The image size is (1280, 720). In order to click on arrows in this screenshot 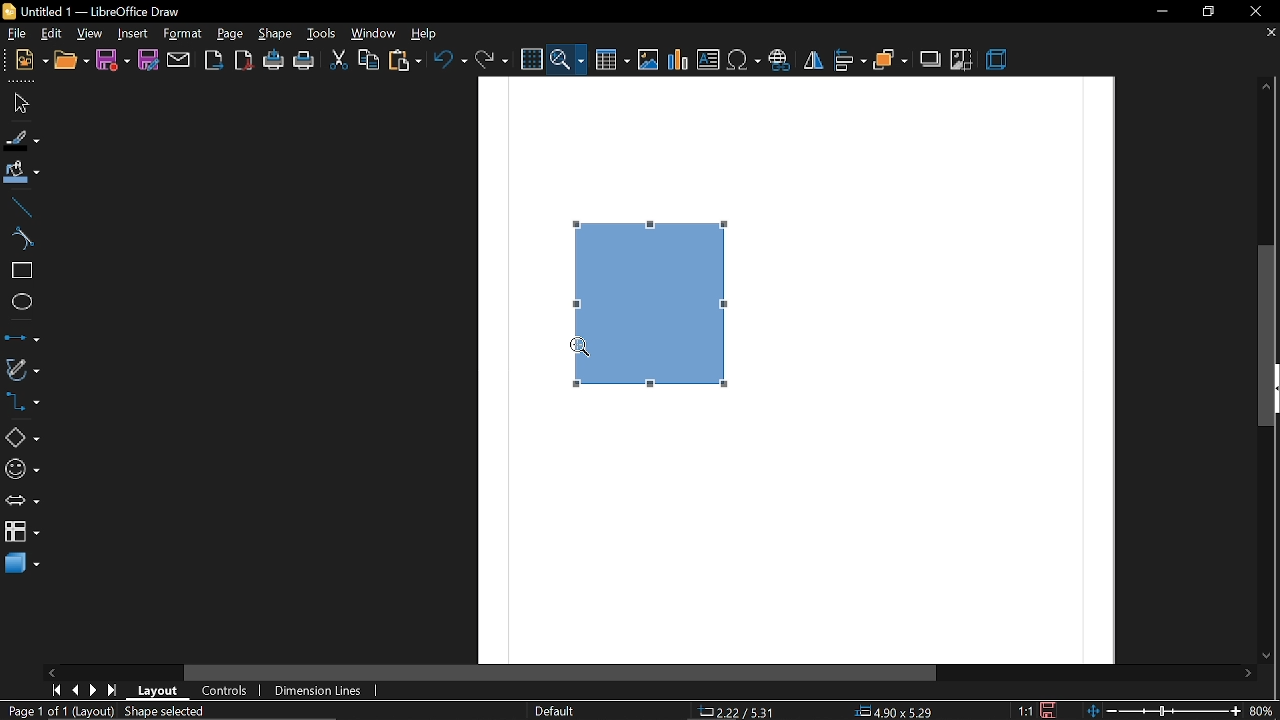, I will do `click(22, 501)`.